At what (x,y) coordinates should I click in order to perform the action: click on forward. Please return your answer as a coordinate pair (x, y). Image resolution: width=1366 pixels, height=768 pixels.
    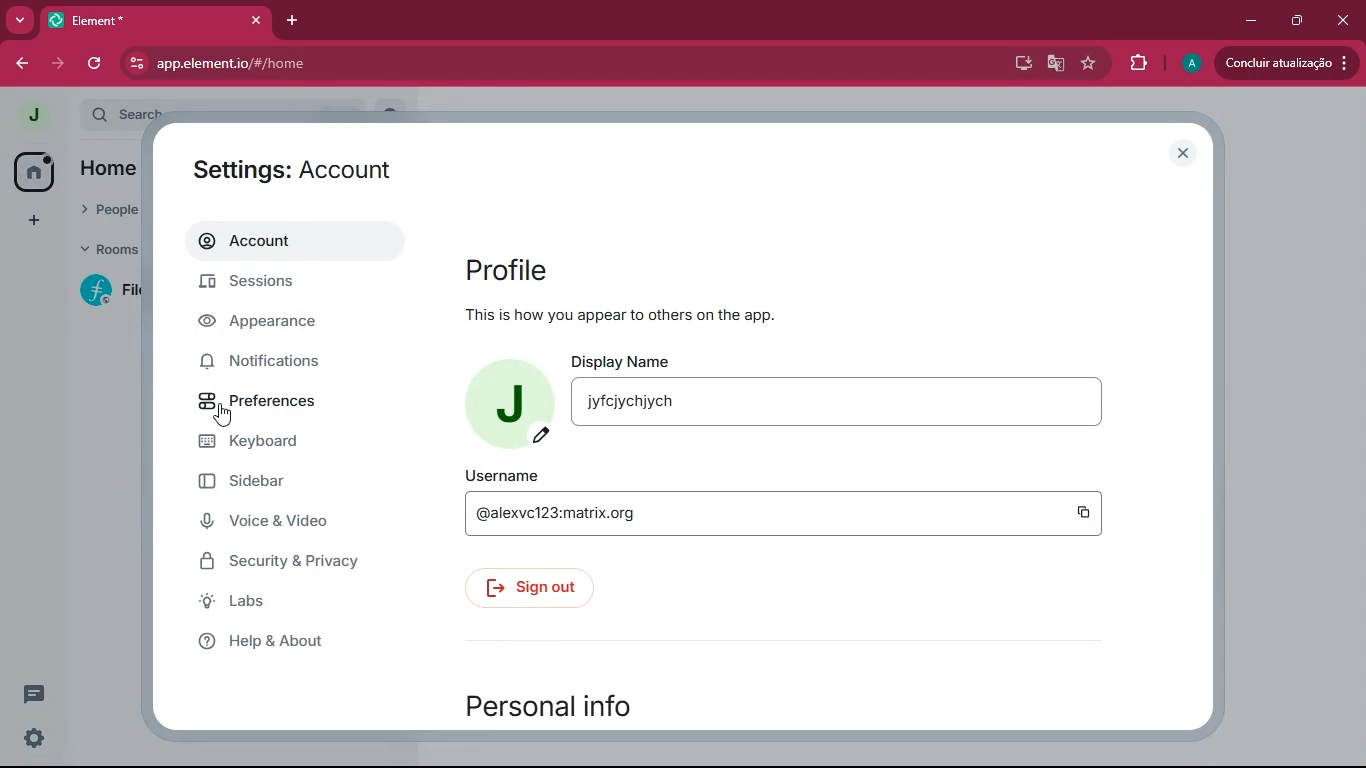
    Looking at the image, I should click on (56, 63).